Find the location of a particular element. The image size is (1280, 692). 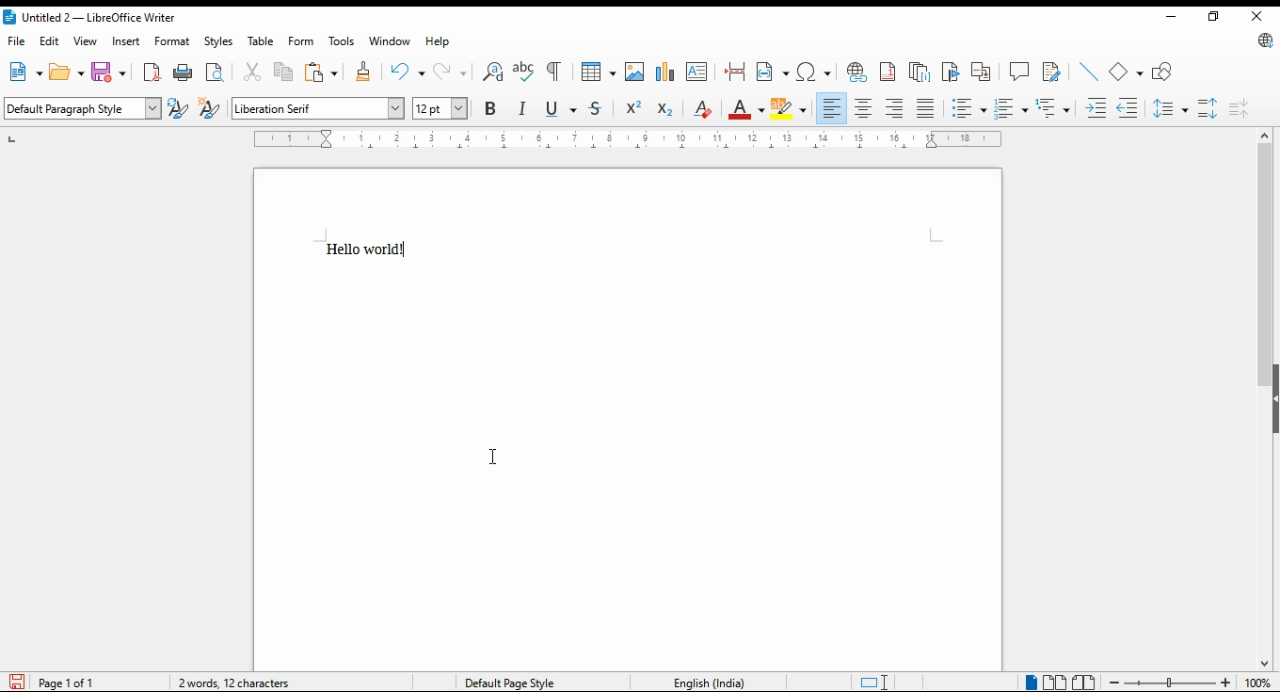

cut is located at coordinates (253, 71).